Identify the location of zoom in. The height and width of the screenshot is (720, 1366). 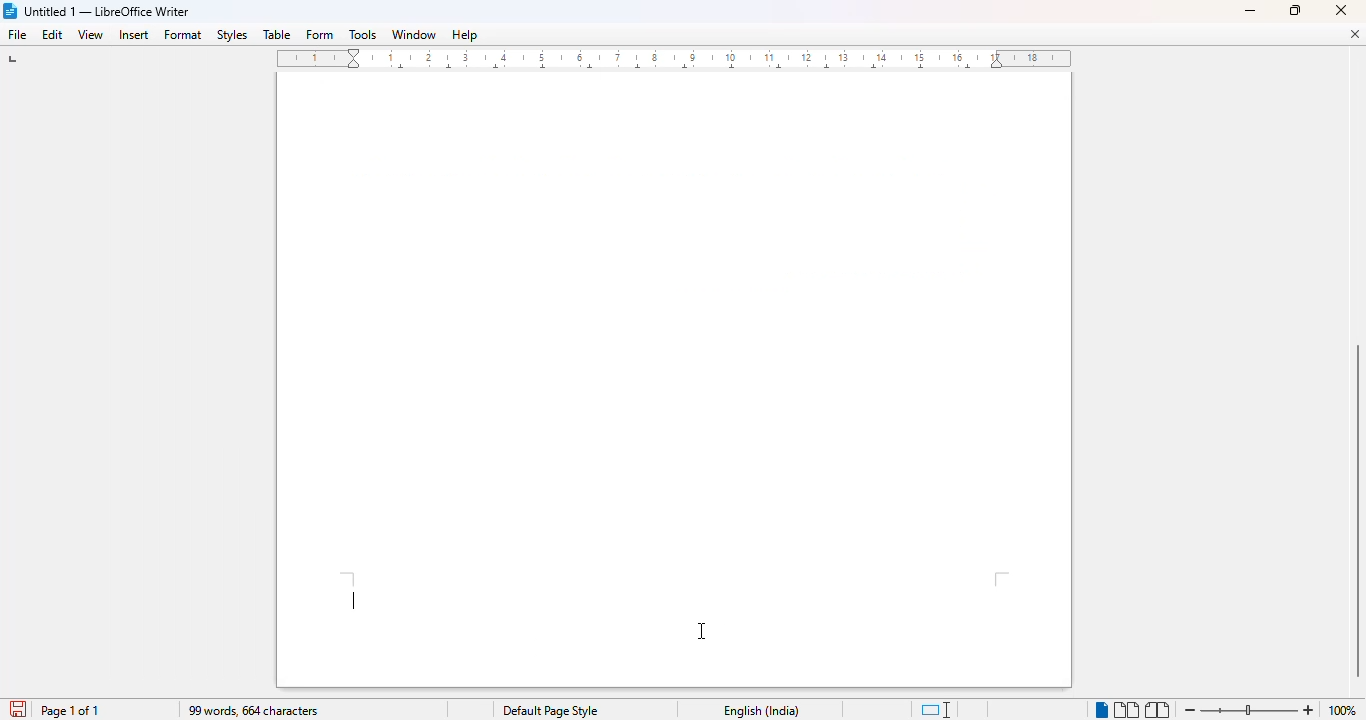
(1308, 710).